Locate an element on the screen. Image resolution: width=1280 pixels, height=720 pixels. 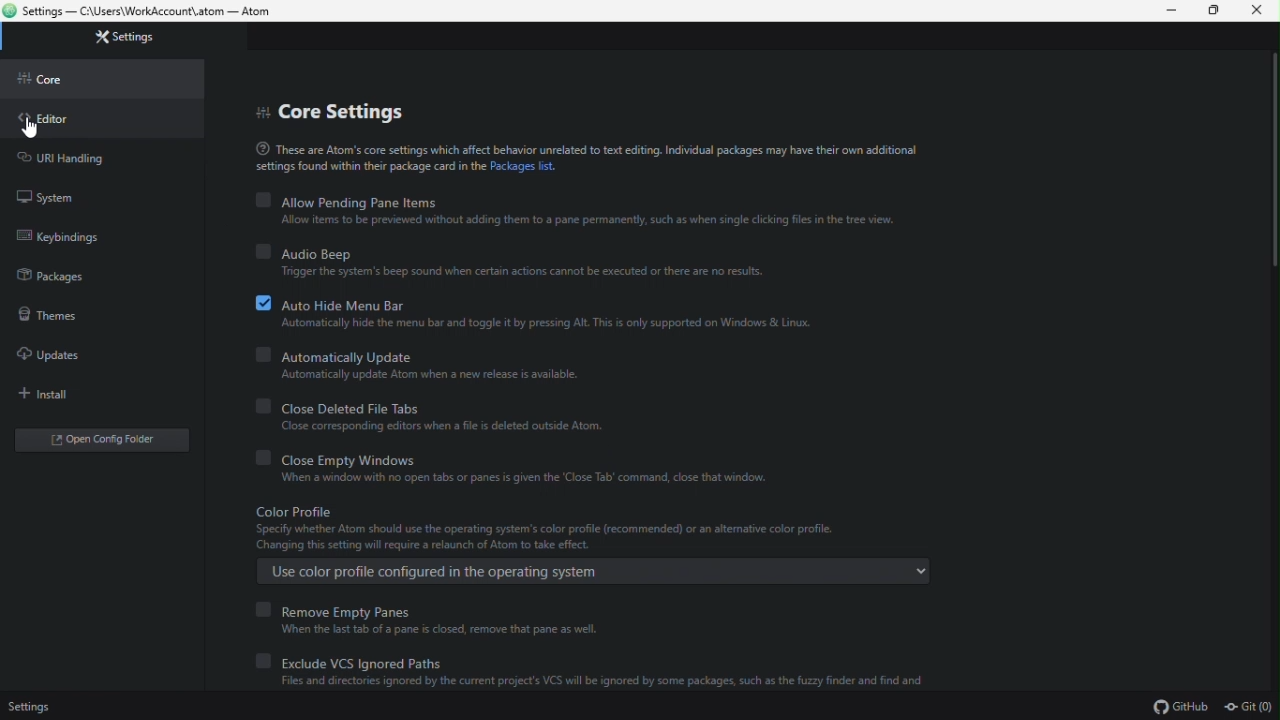
(® These are Atom's core settings which affect behavior unrelated to text editing. Individual packages may have their own additionalsettings found within their package card the Packages list. is located at coordinates (584, 159).